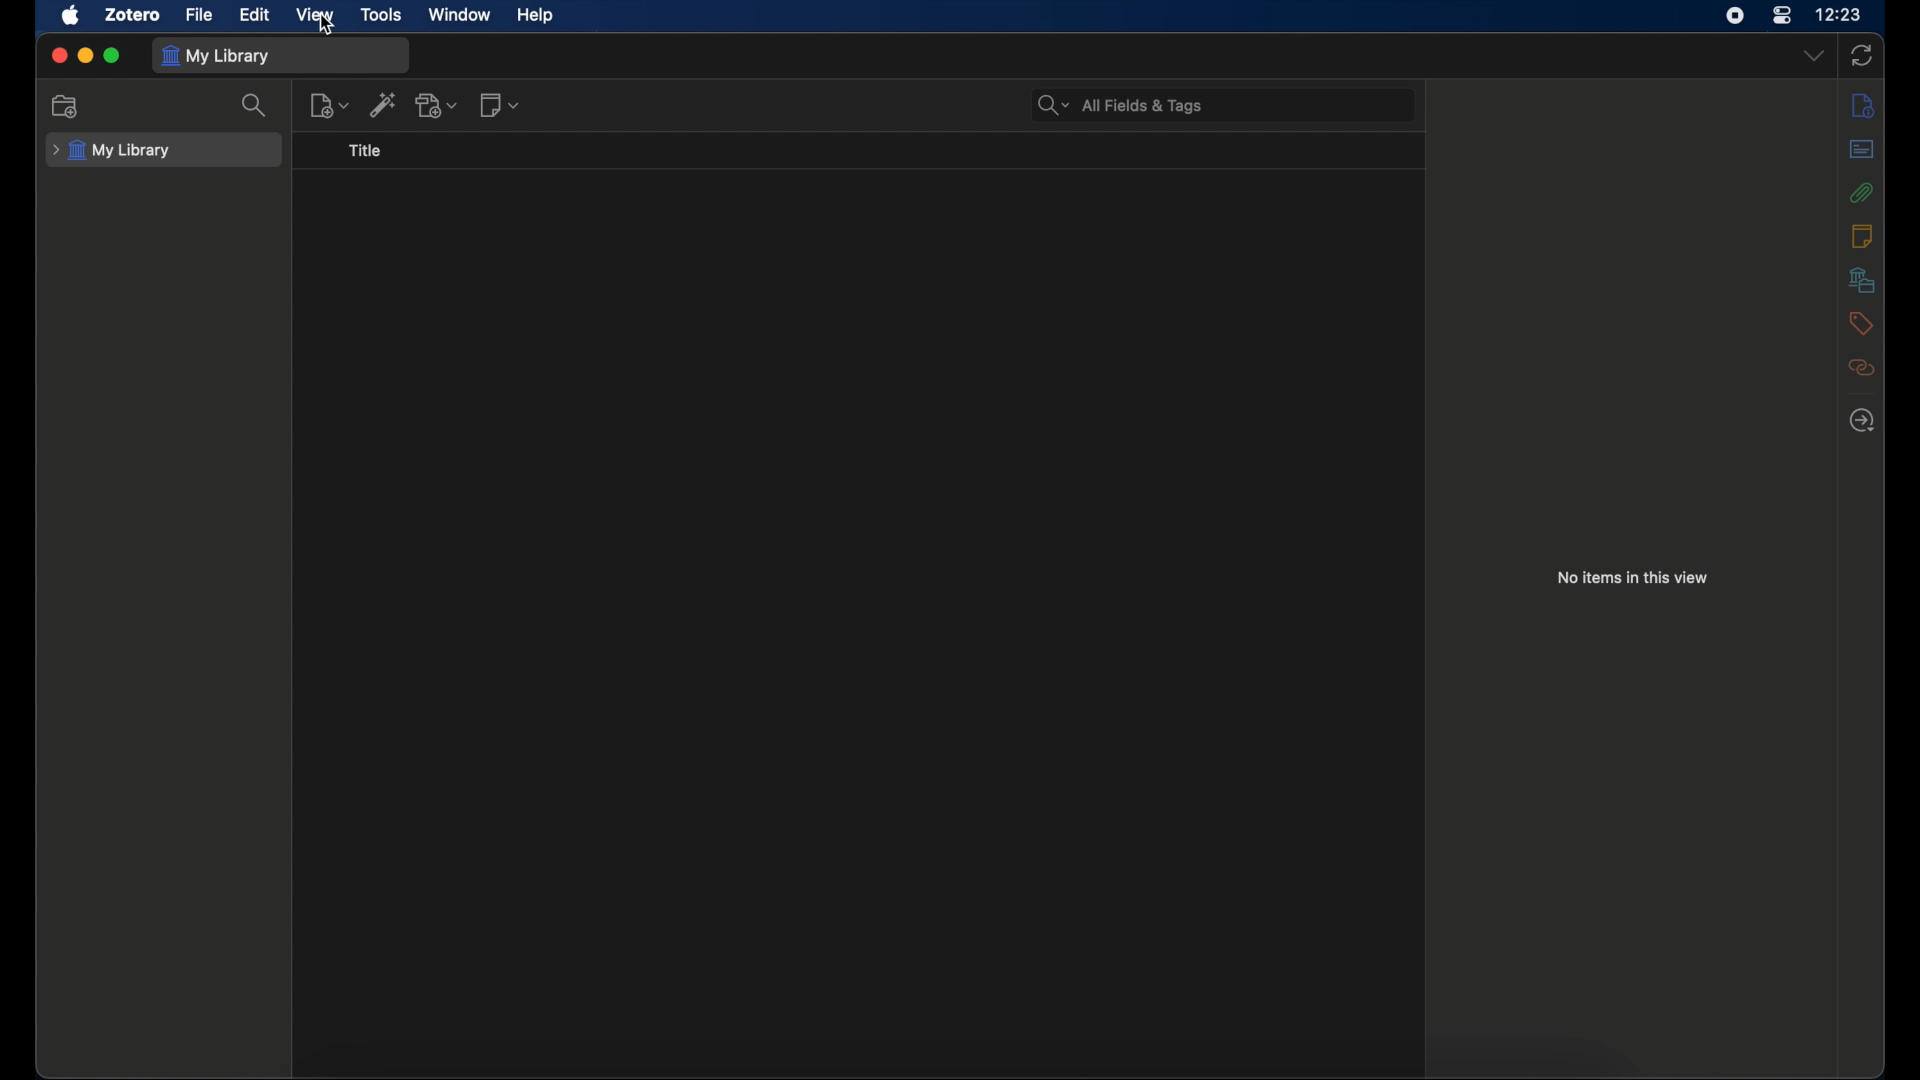 This screenshot has width=1920, height=1080. What do you see at coordinates (1636, 577) in the screenshot?
I see `no items in this view` at bounding box center [1636, 577].